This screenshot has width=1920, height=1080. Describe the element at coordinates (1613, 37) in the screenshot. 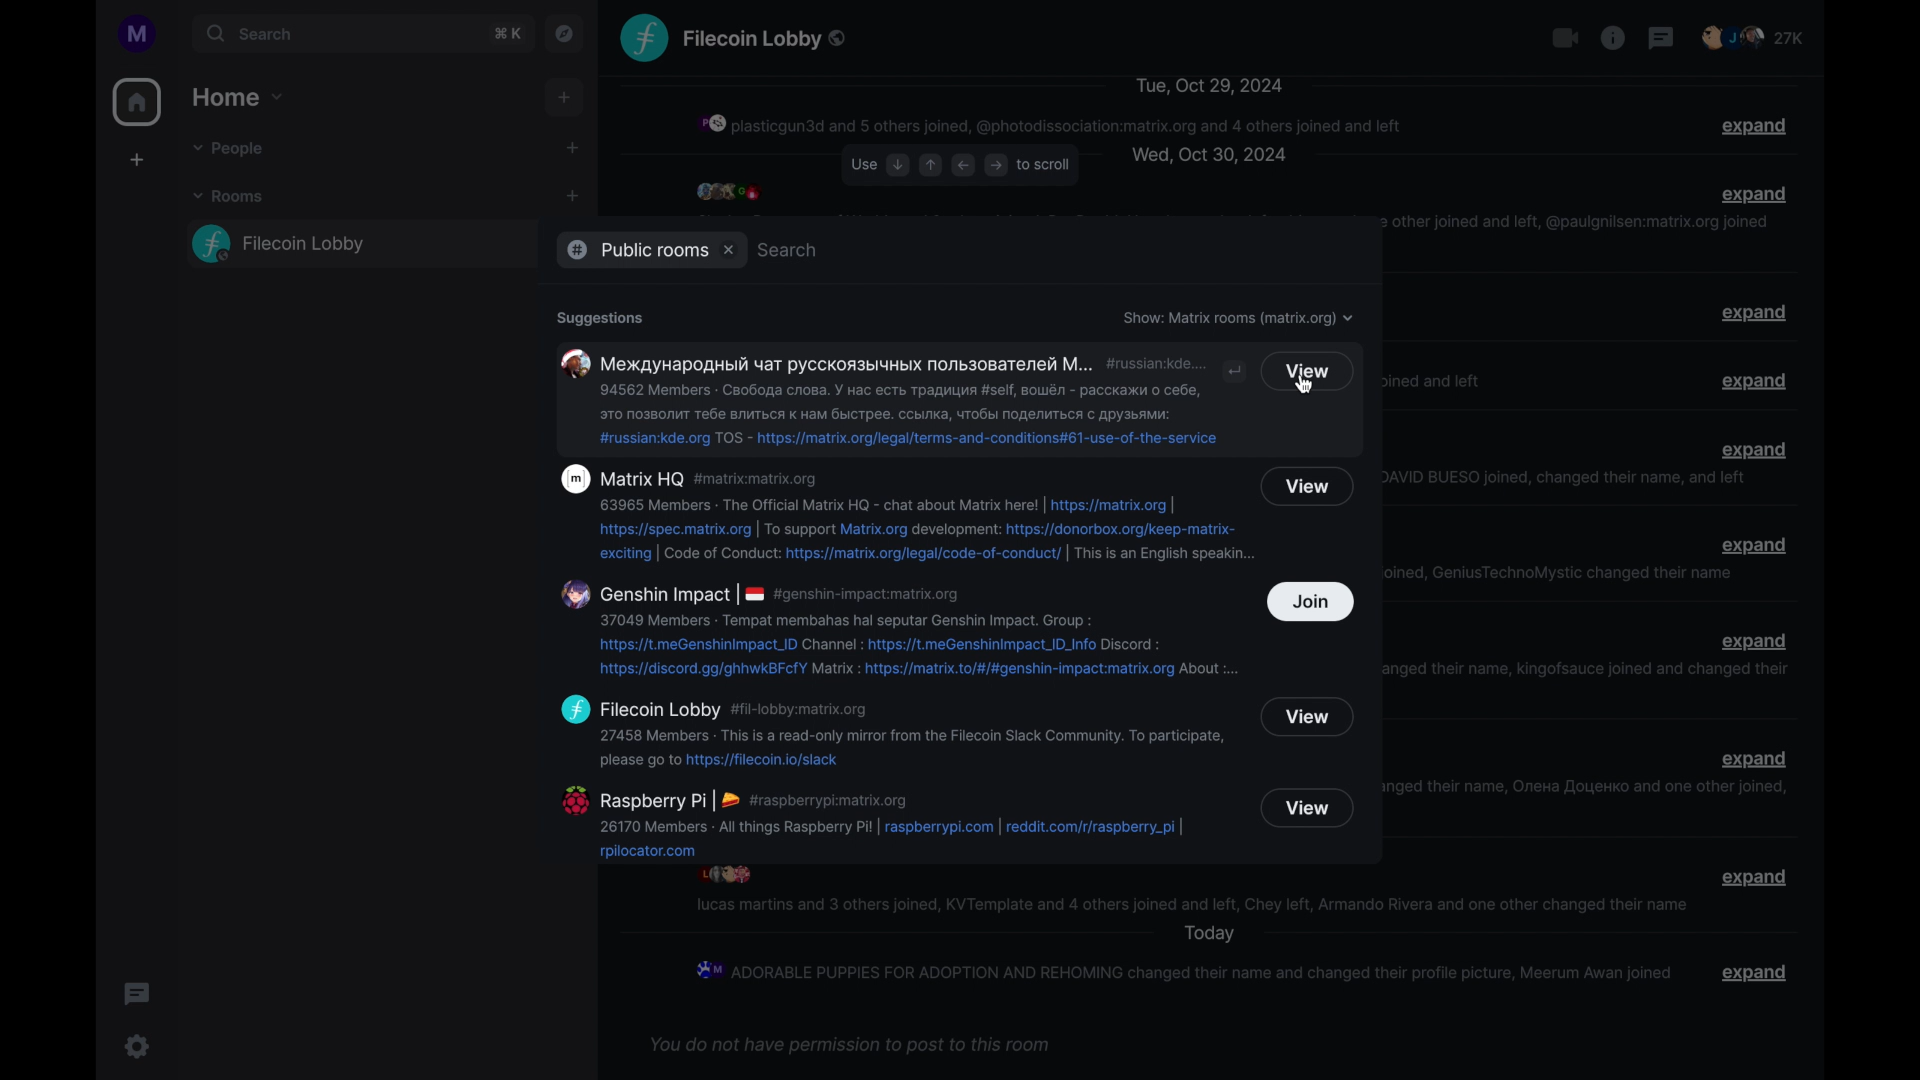

I see `room info` at that location.